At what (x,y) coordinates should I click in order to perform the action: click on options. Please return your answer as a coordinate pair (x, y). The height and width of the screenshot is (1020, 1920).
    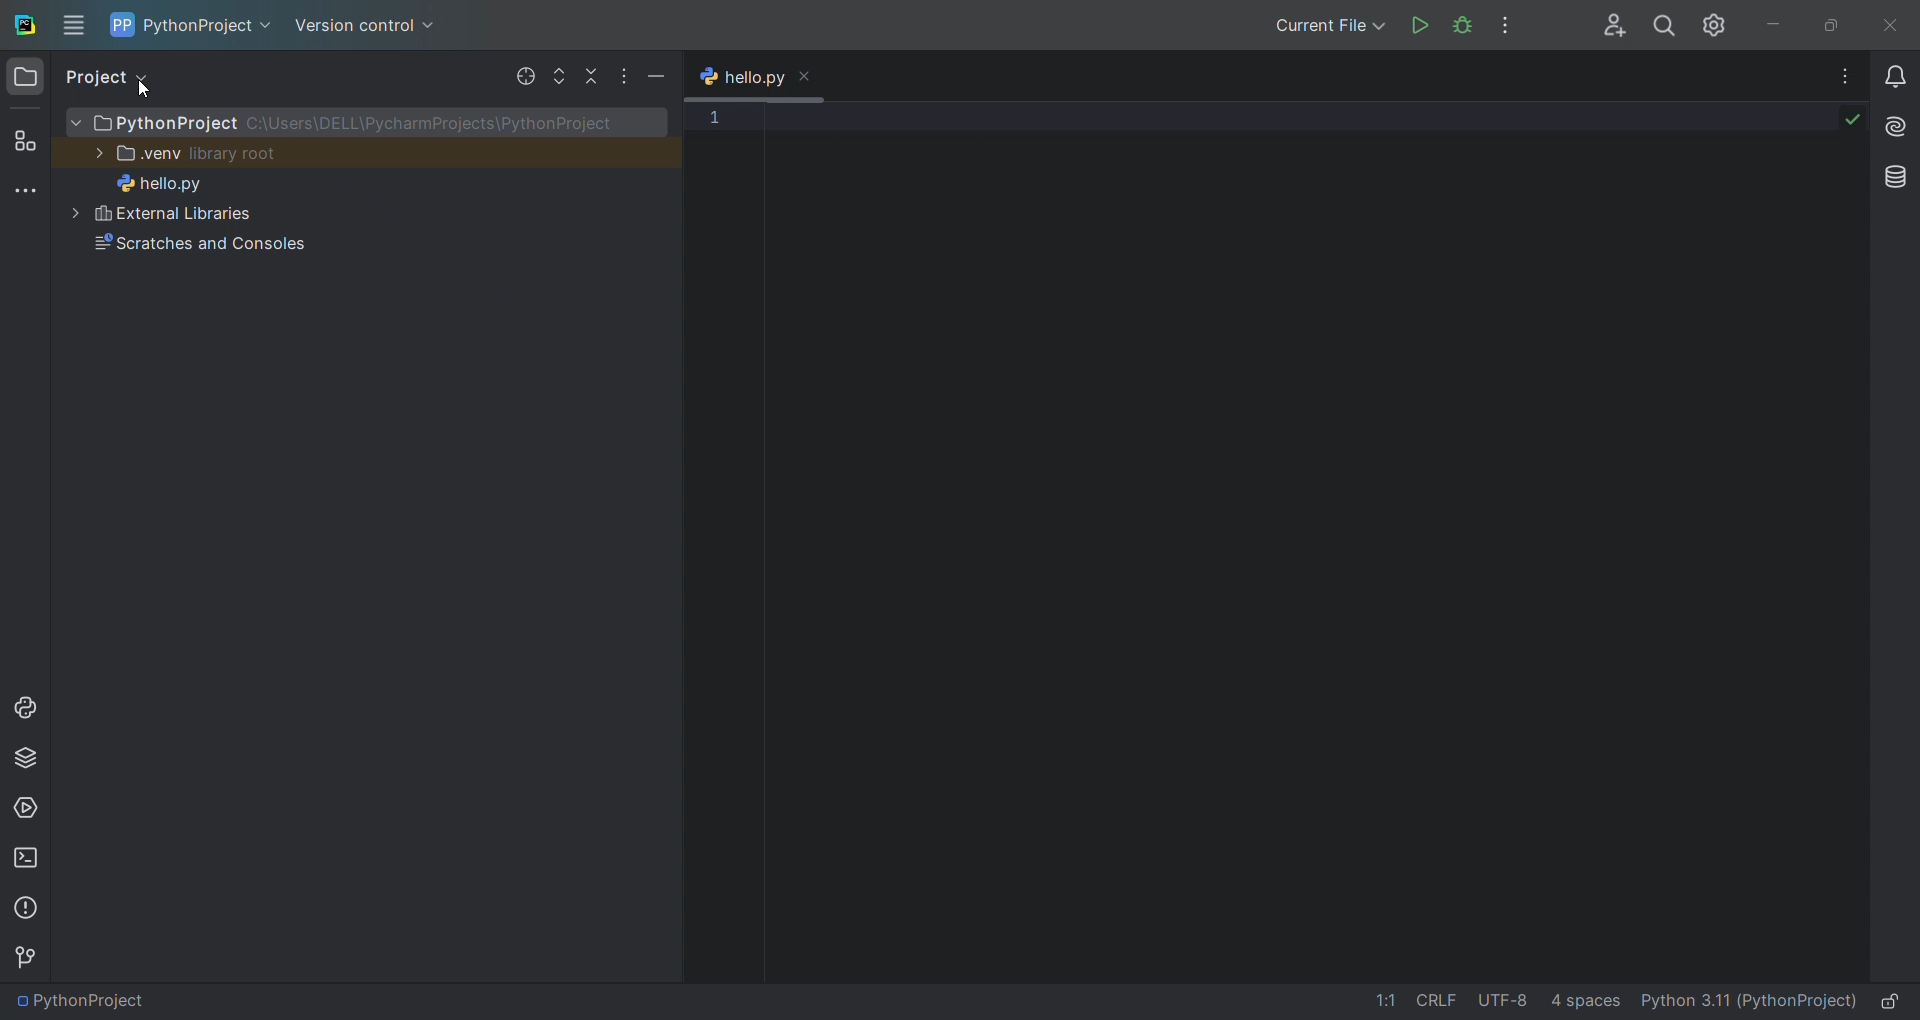
    Looking at the image, I should click on (1846, 72).